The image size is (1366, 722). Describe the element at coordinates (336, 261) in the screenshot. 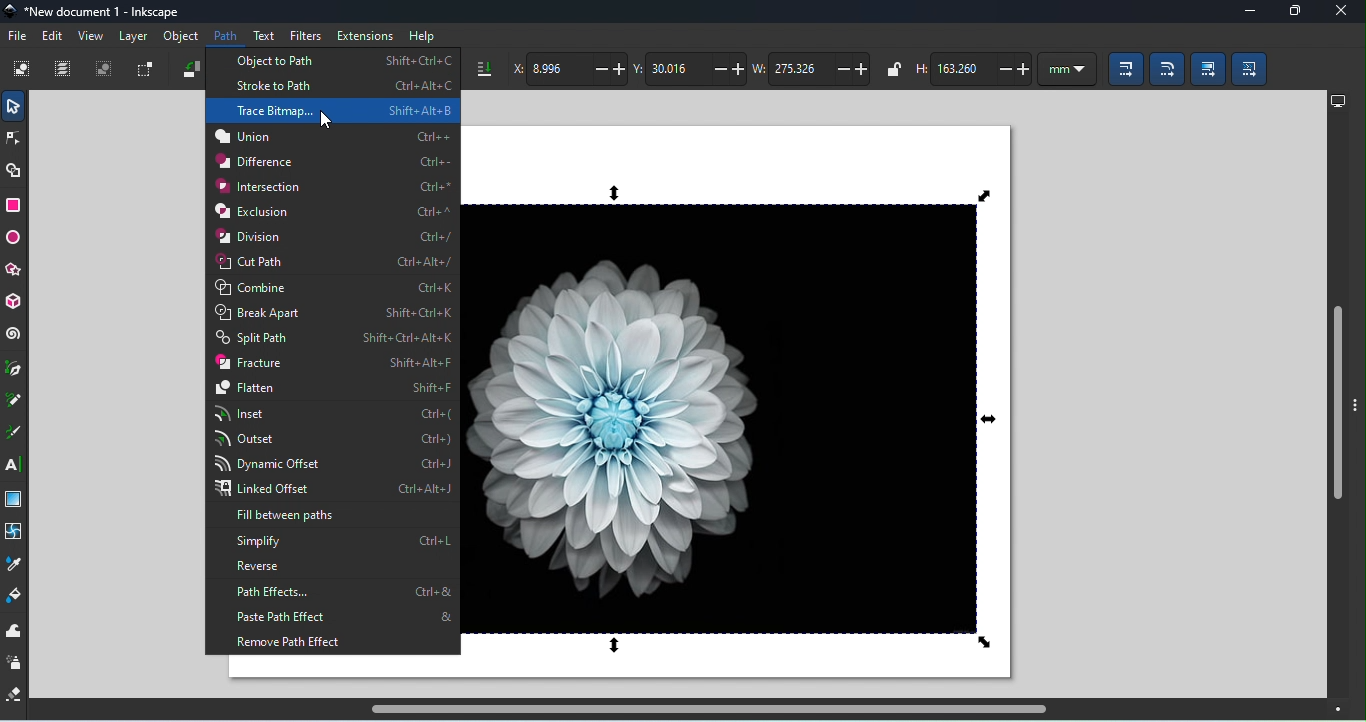

I see `Cut path` at that location.